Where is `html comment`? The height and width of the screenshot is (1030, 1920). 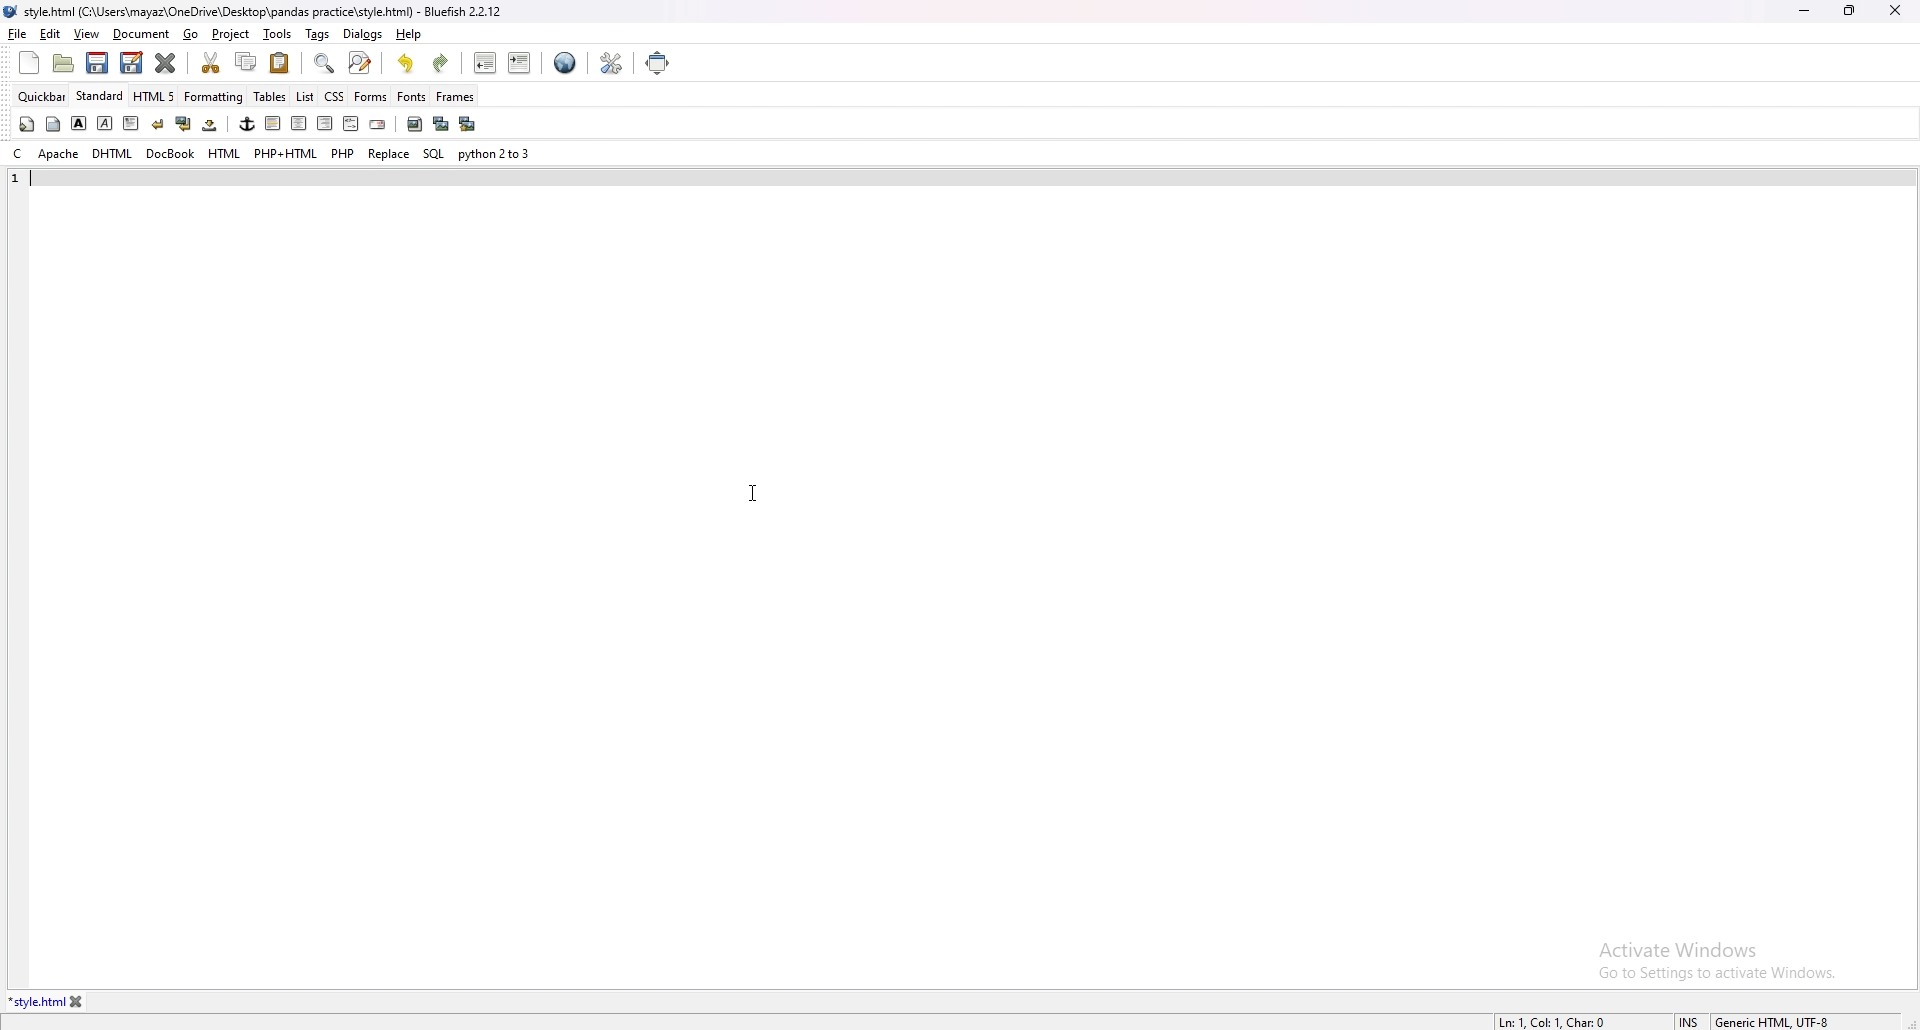
html comment is located at coordinates (350, 125).